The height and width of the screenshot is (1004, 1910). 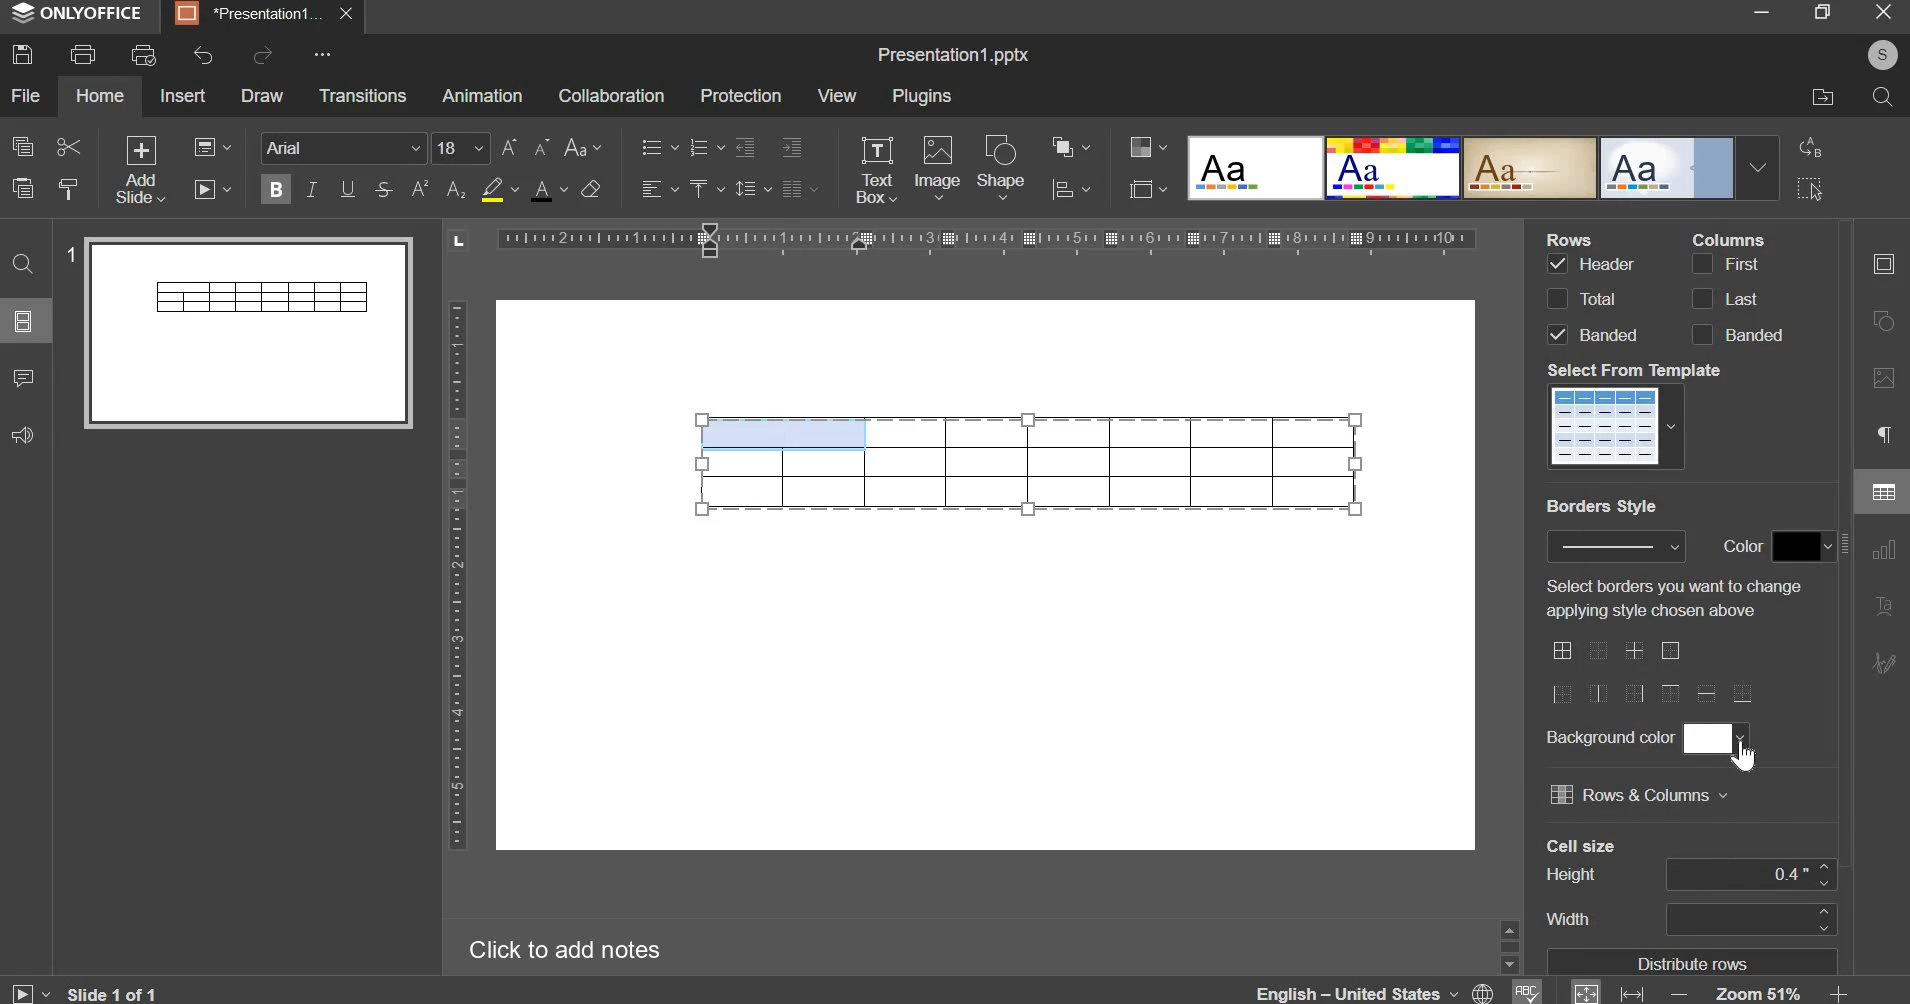 I want to click on home, so click(x=99, y=95).